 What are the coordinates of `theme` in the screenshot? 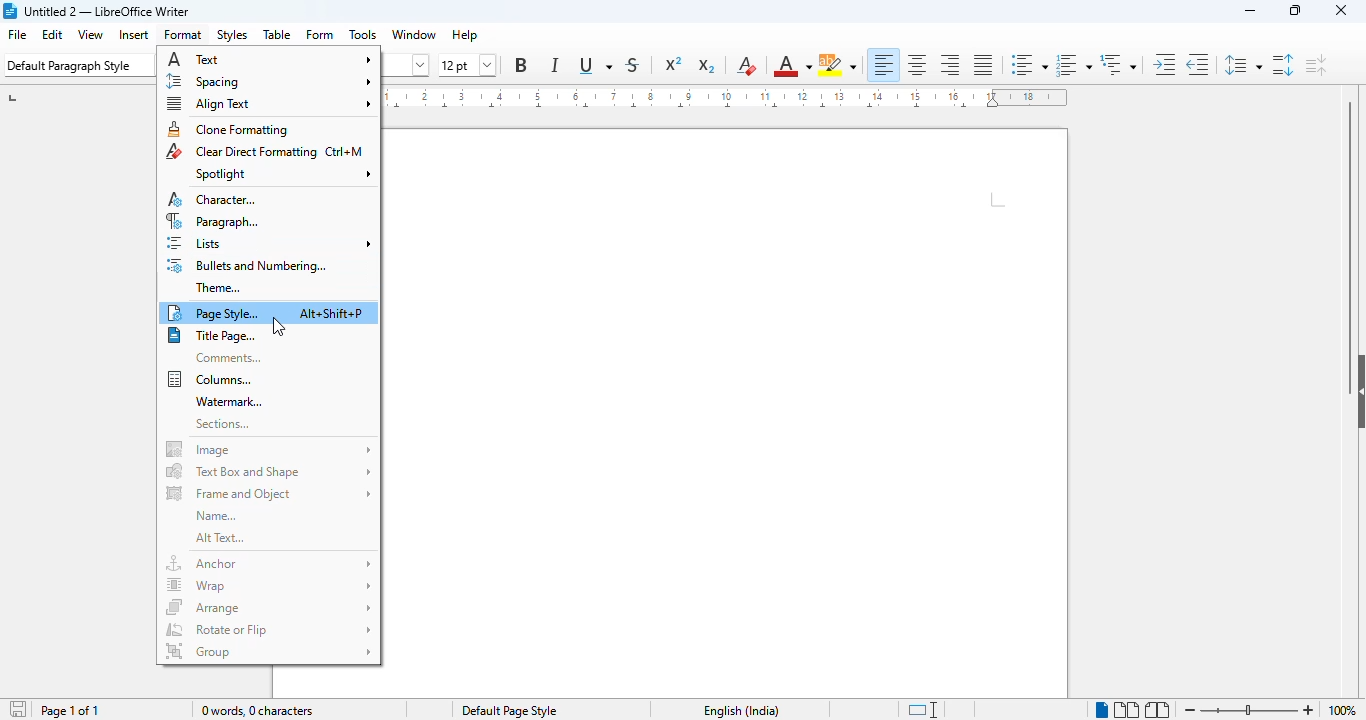 It's located at (219, 289).